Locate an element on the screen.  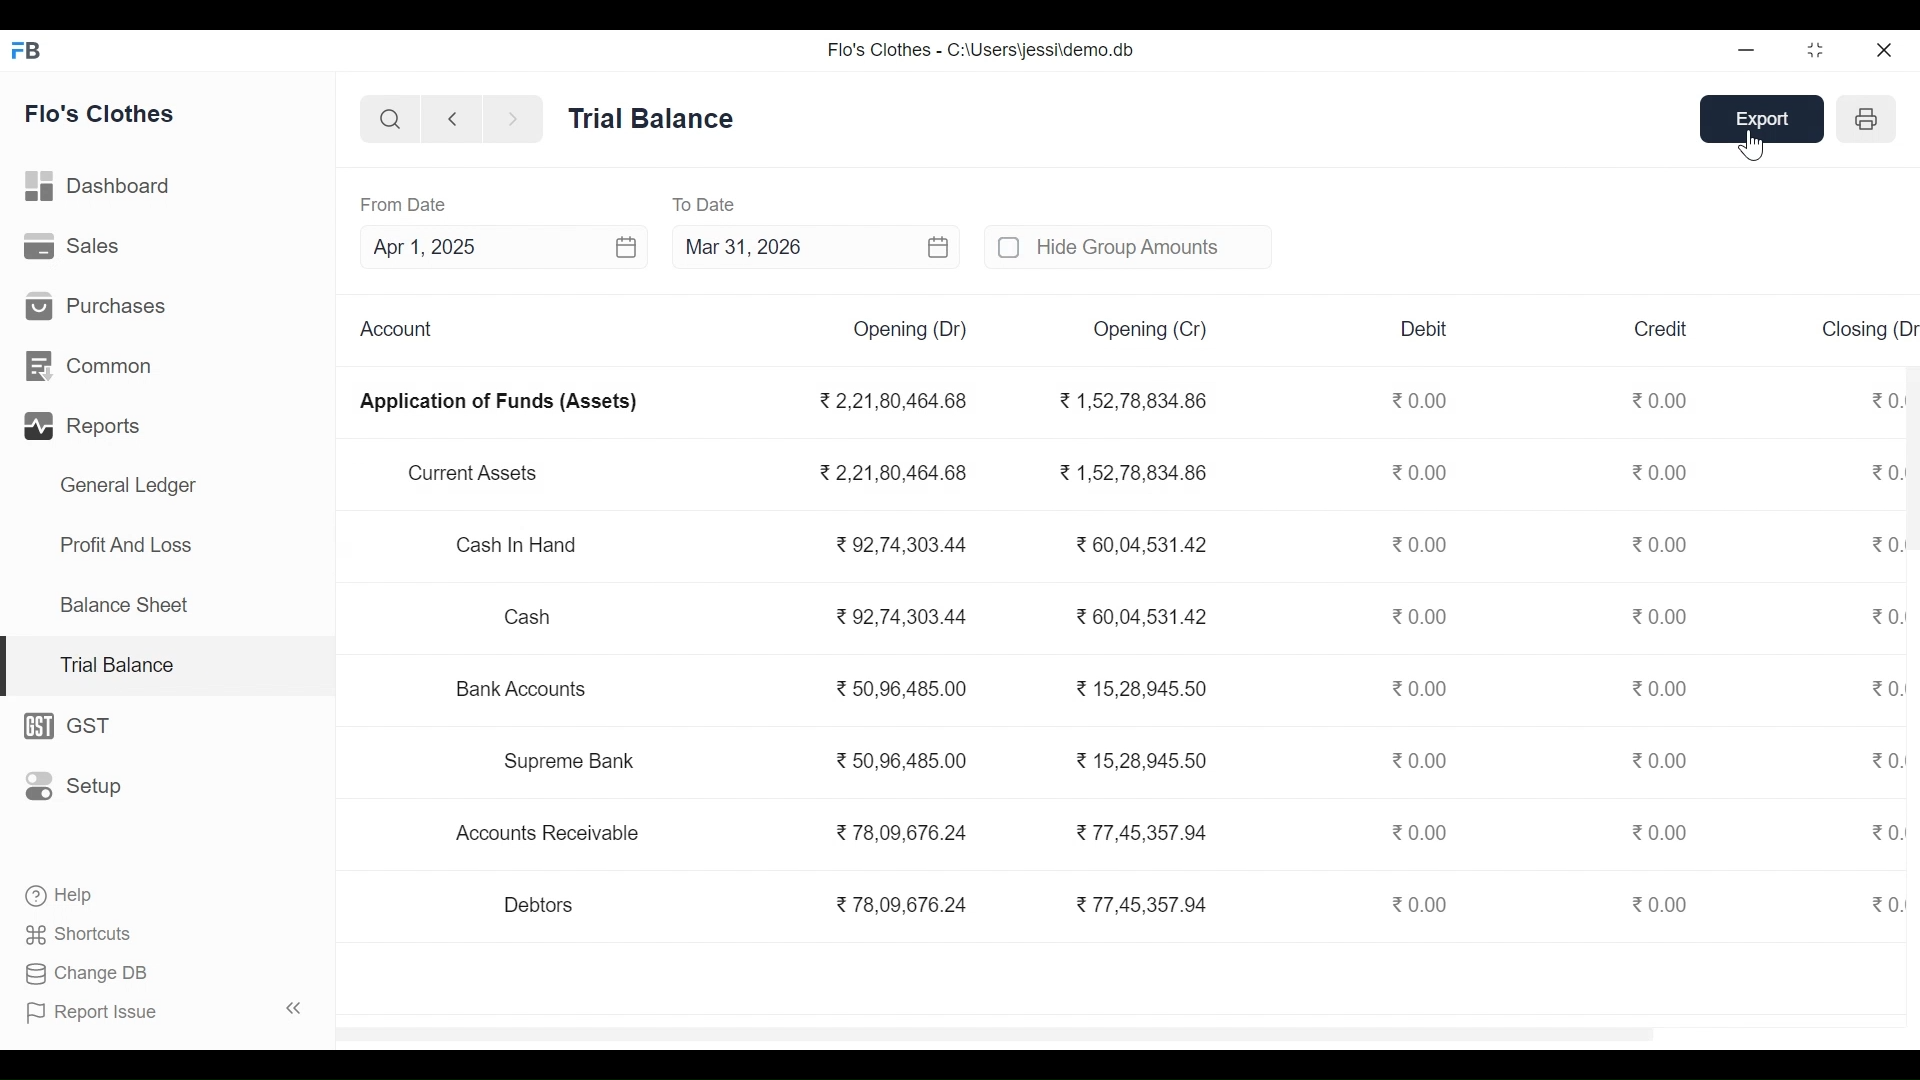
Closing (Dr) is located at coordinates (1868, 326).